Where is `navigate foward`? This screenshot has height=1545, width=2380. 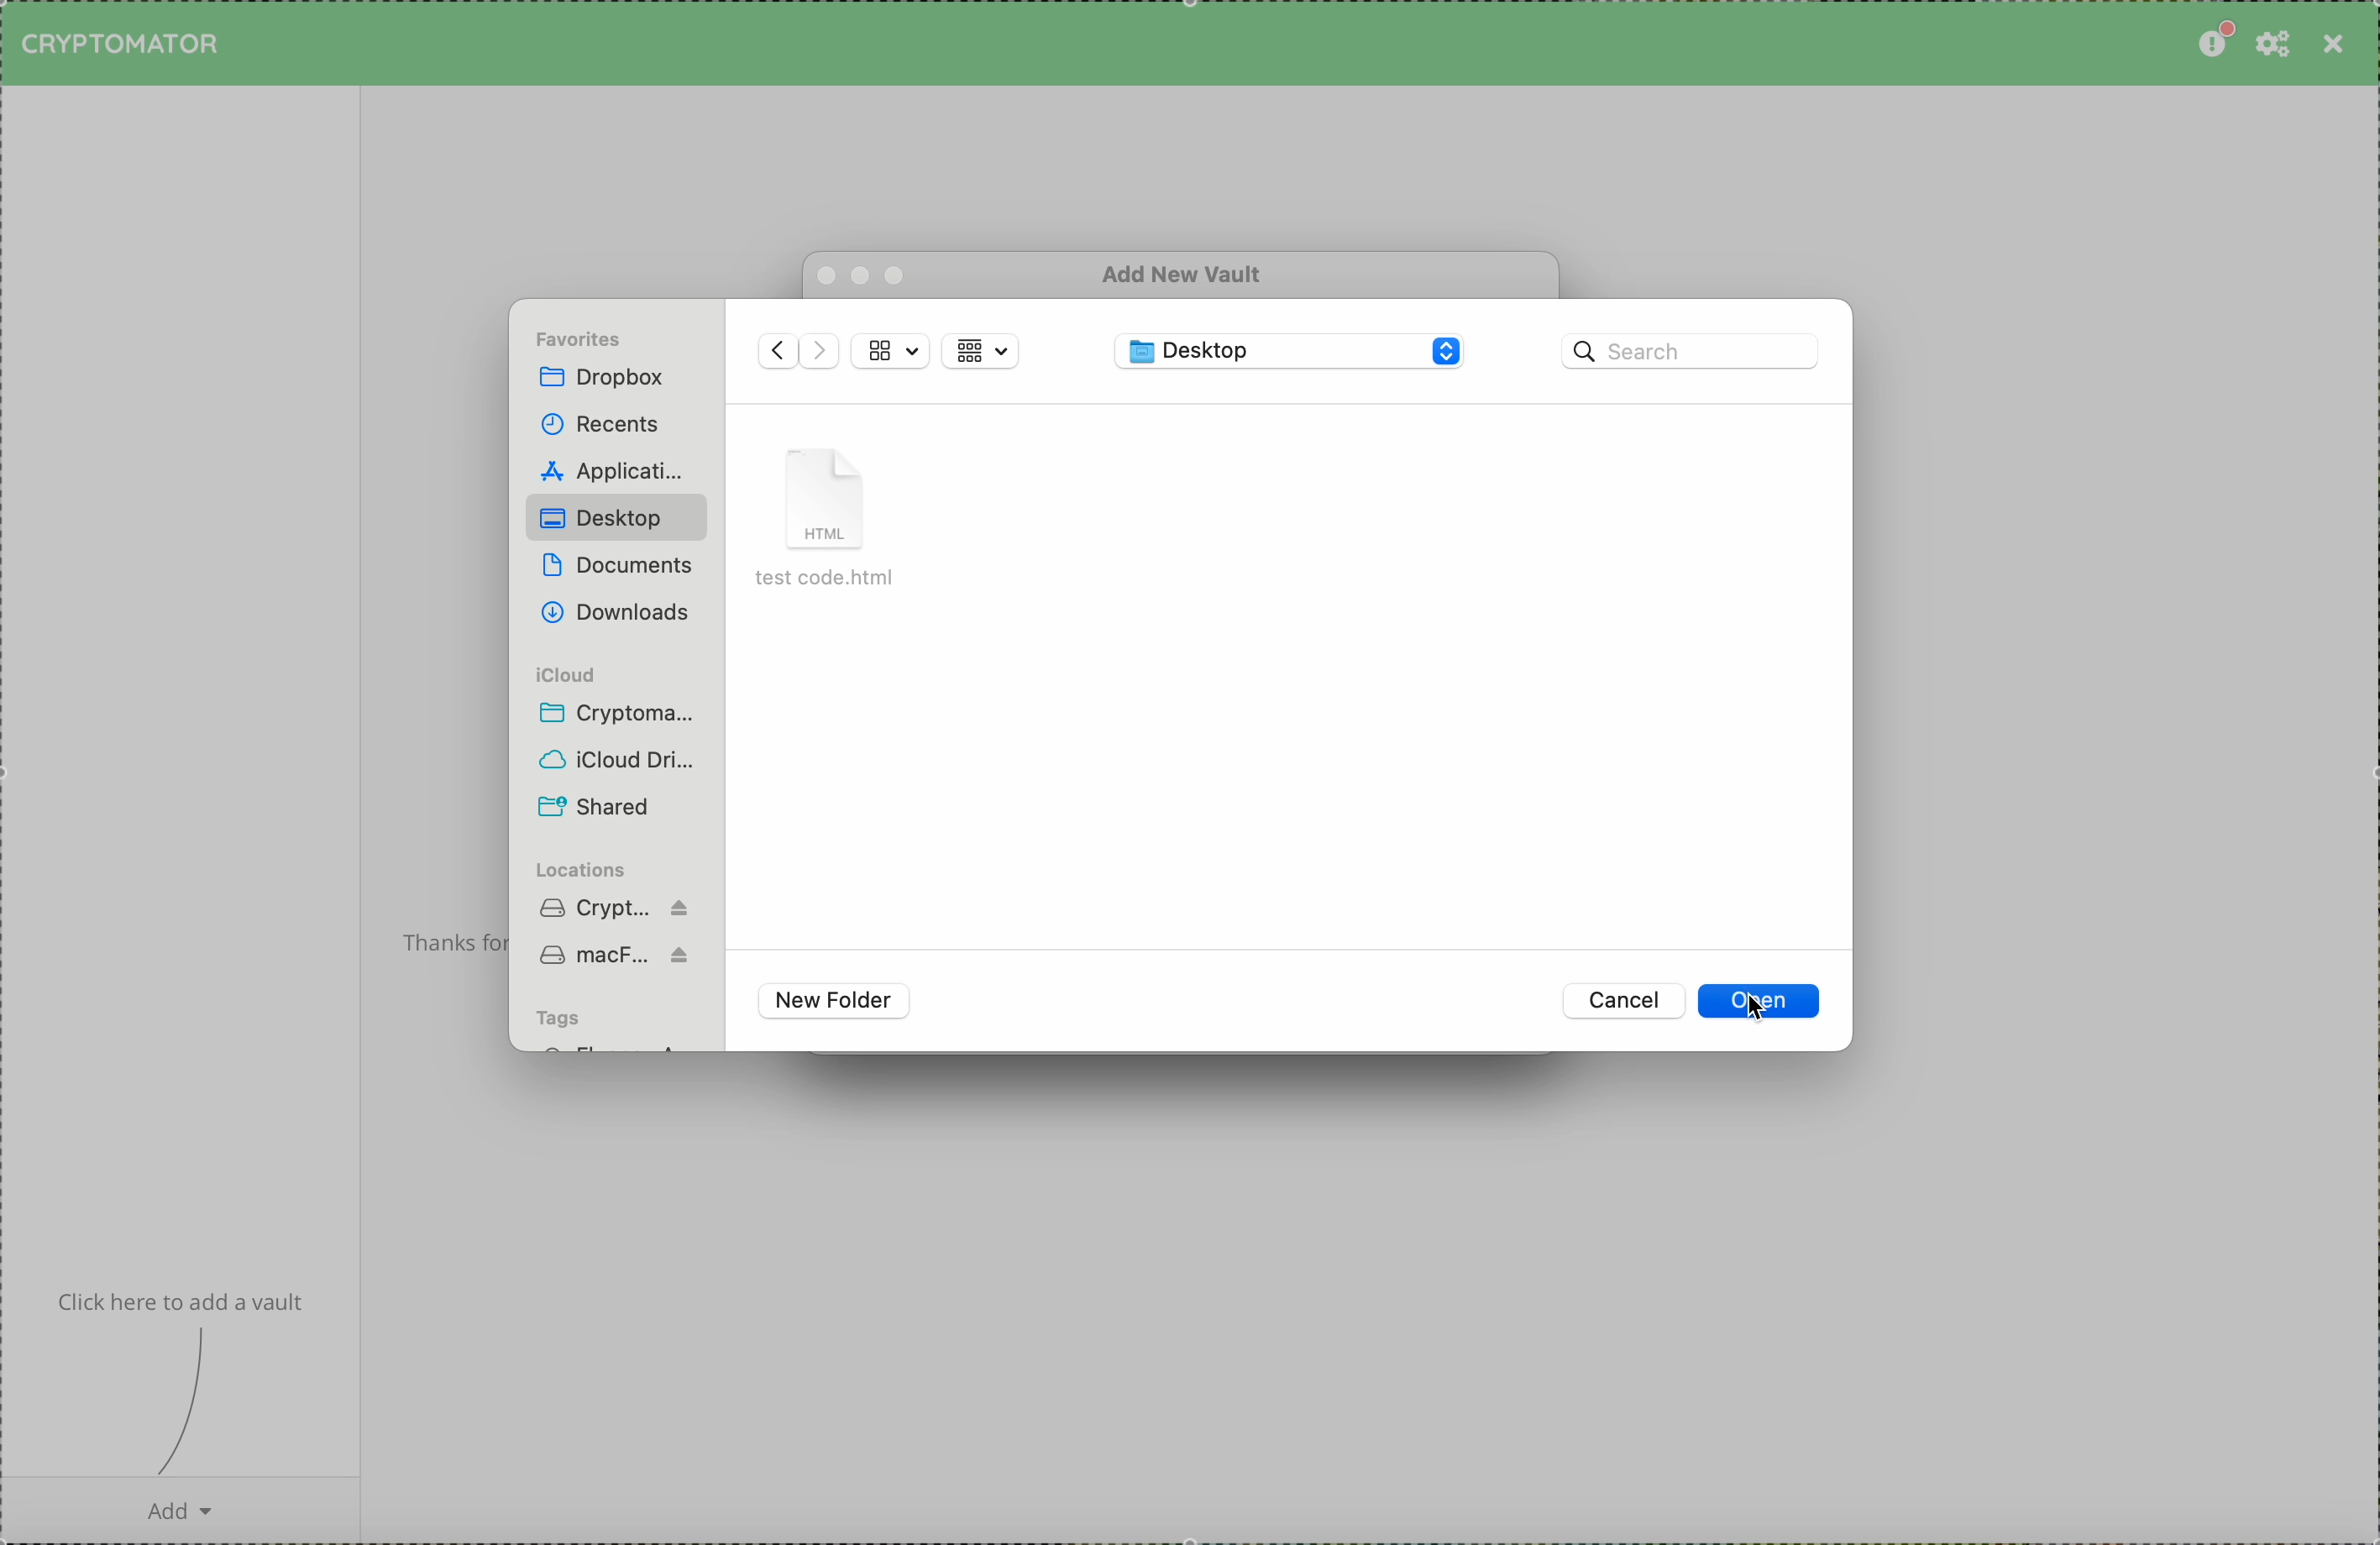
navigate foward is located at coordinates (822, 351).